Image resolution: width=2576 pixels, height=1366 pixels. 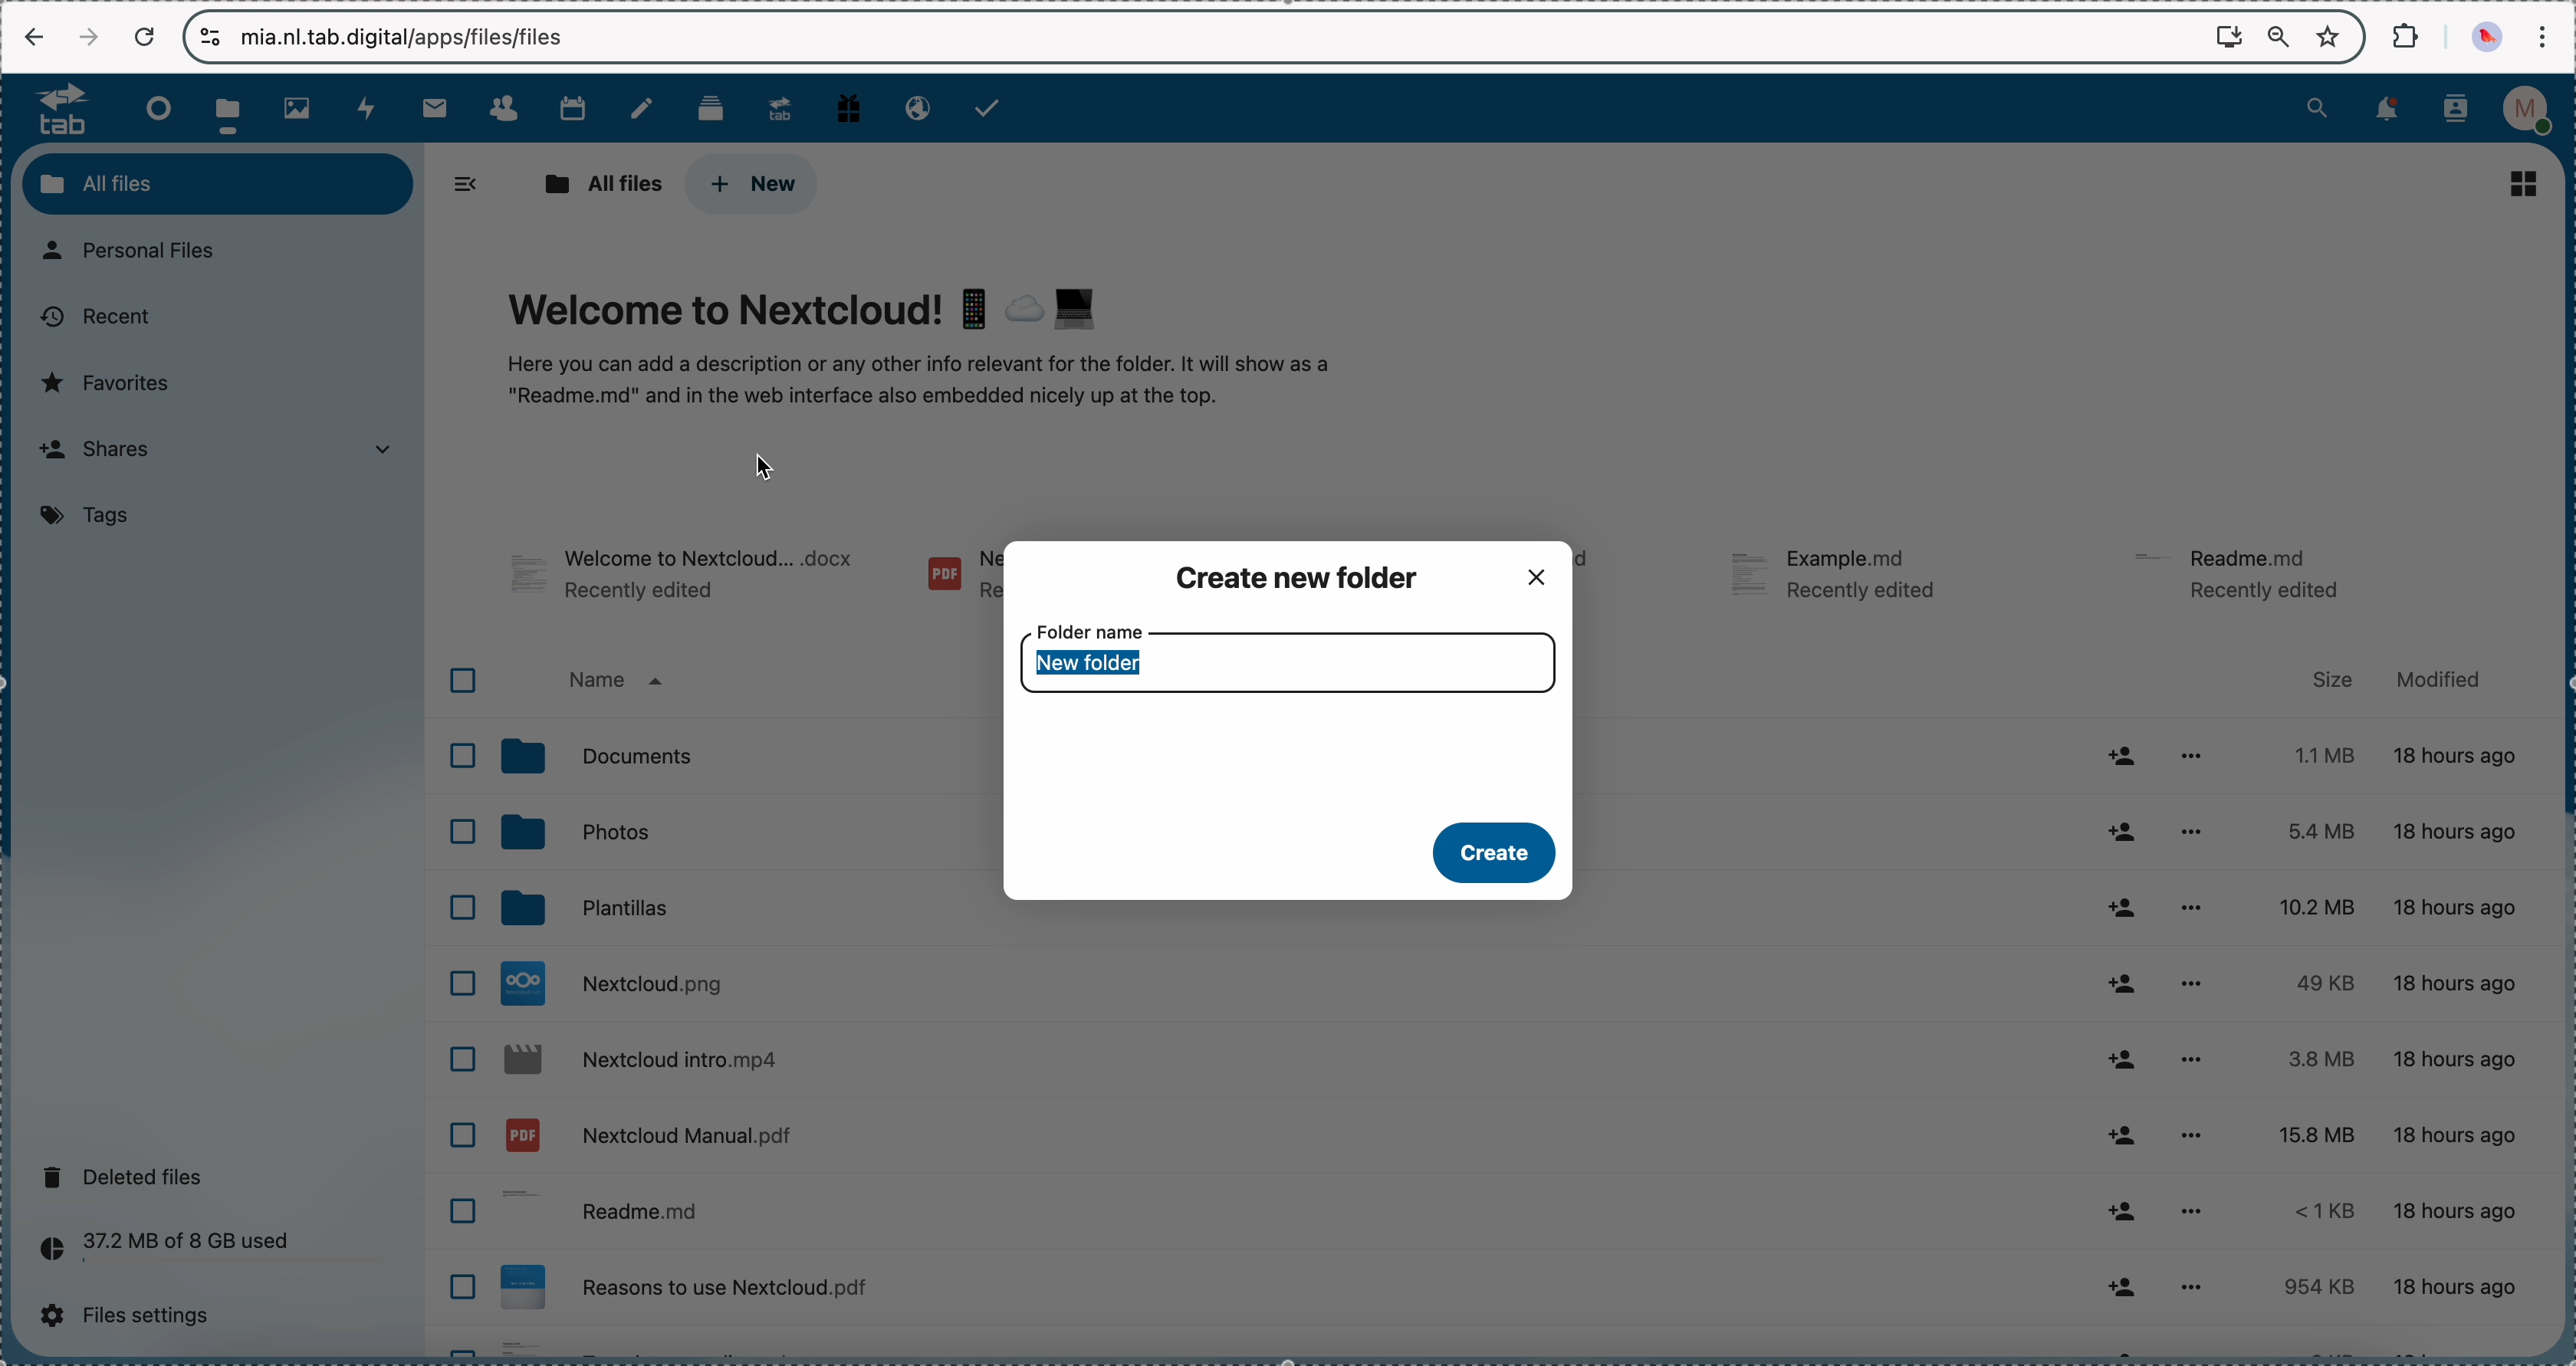 I want to click on screen, so click(x=2229, y=35).